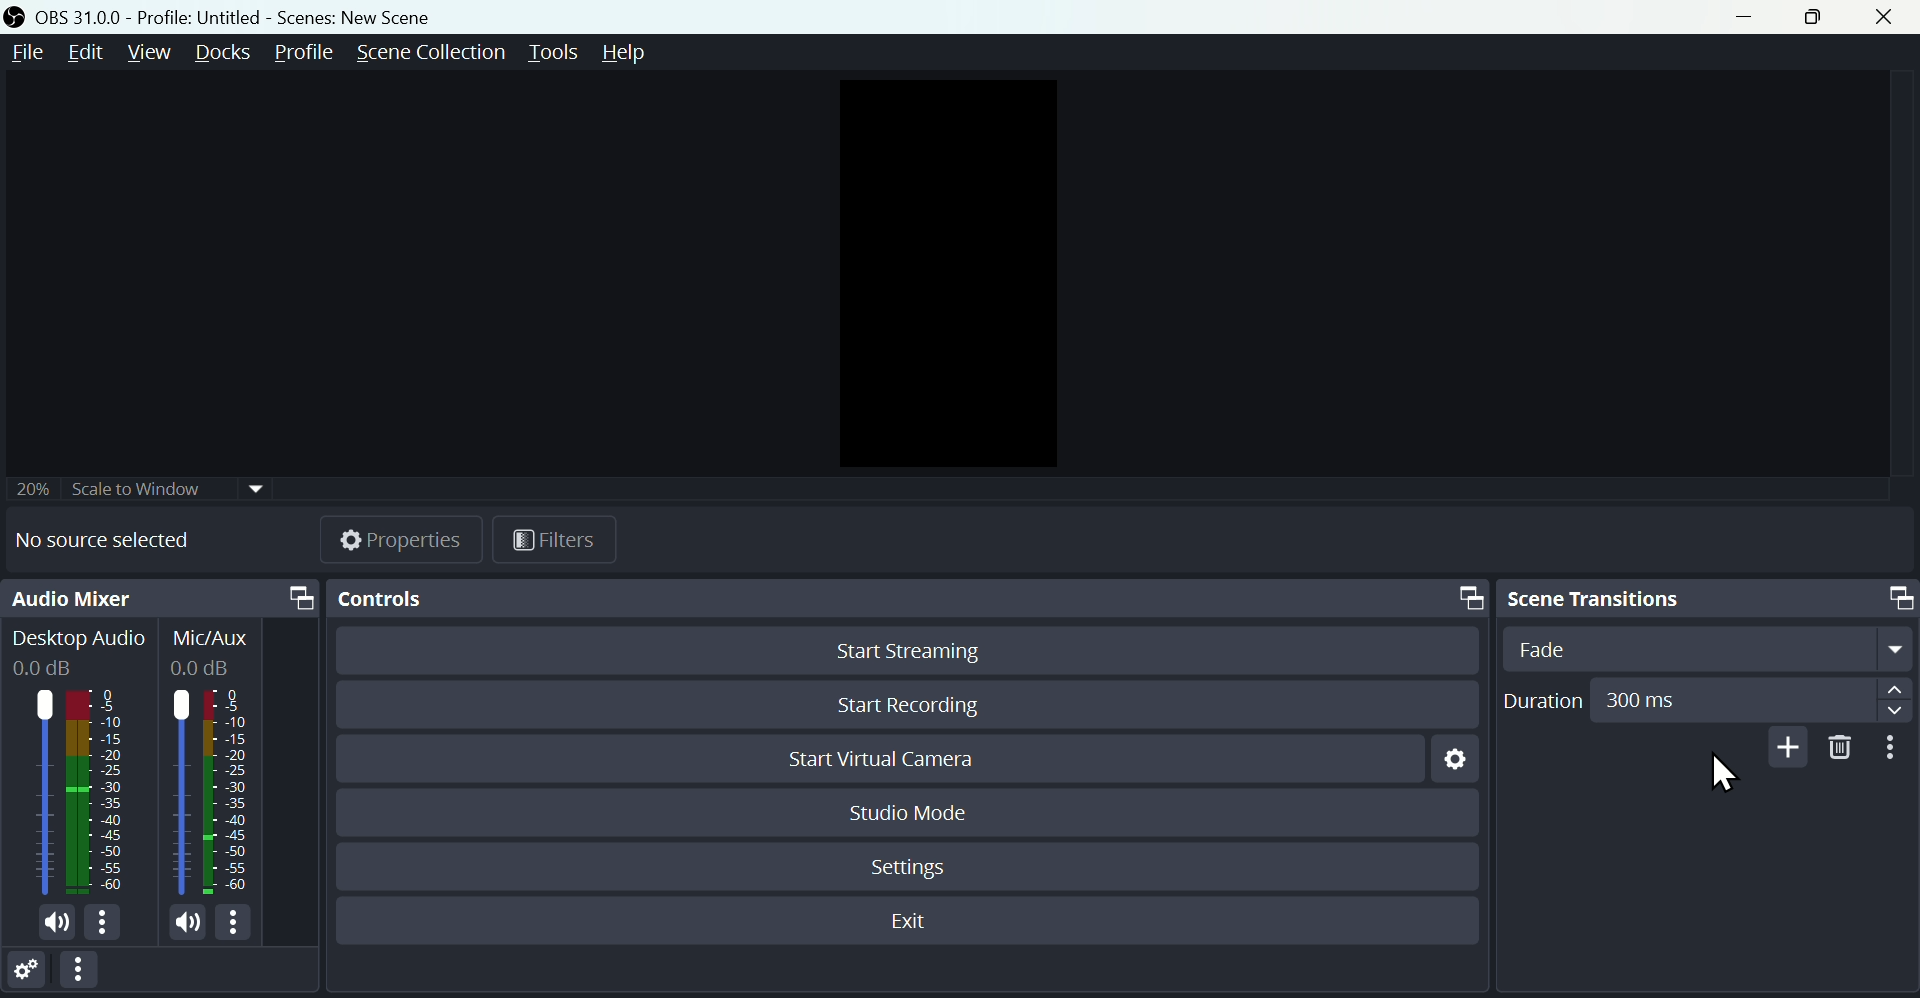 This screenshot has width=1920, height=998. Describe the element at coordinates (237, 925) in the screenshot. I see `More options` at that location.